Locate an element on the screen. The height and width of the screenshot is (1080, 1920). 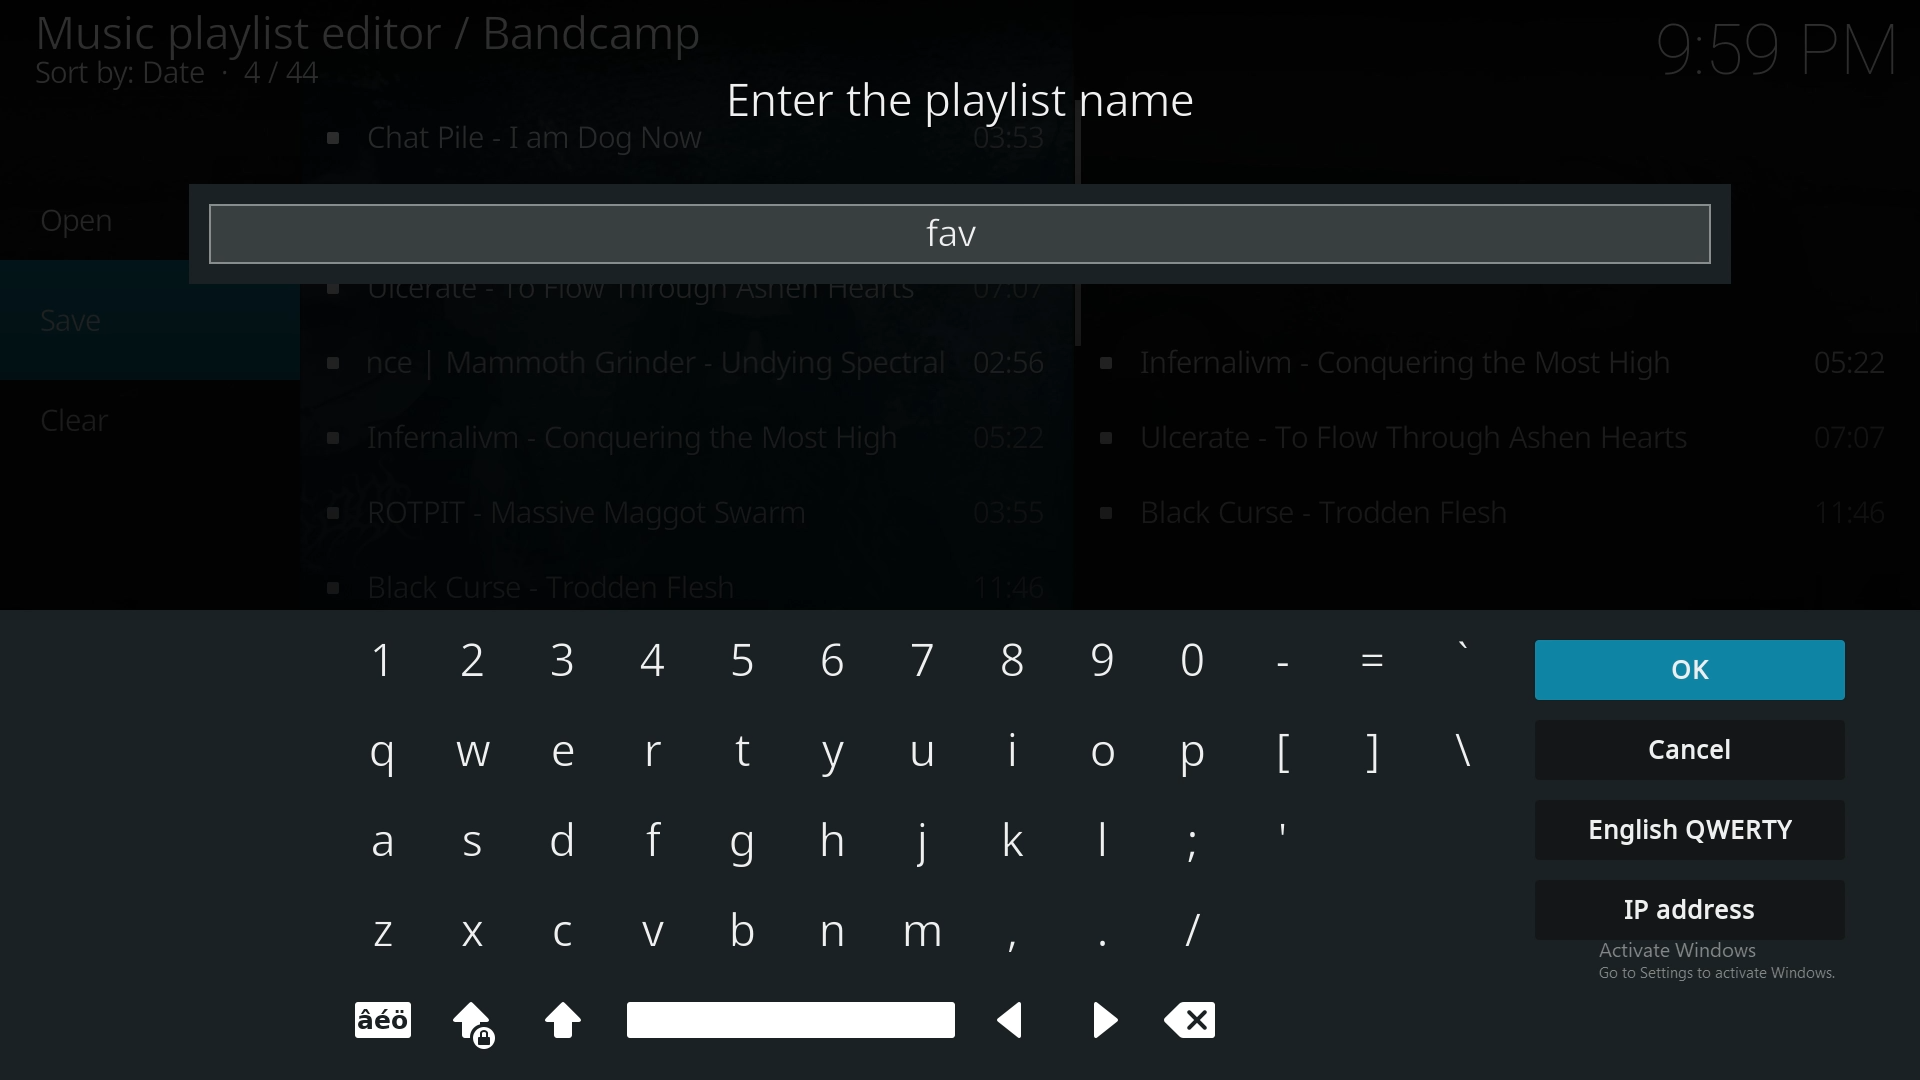
Infernalivm - Conquering the Most High 05:22 is located at coordinates (1504, 370).